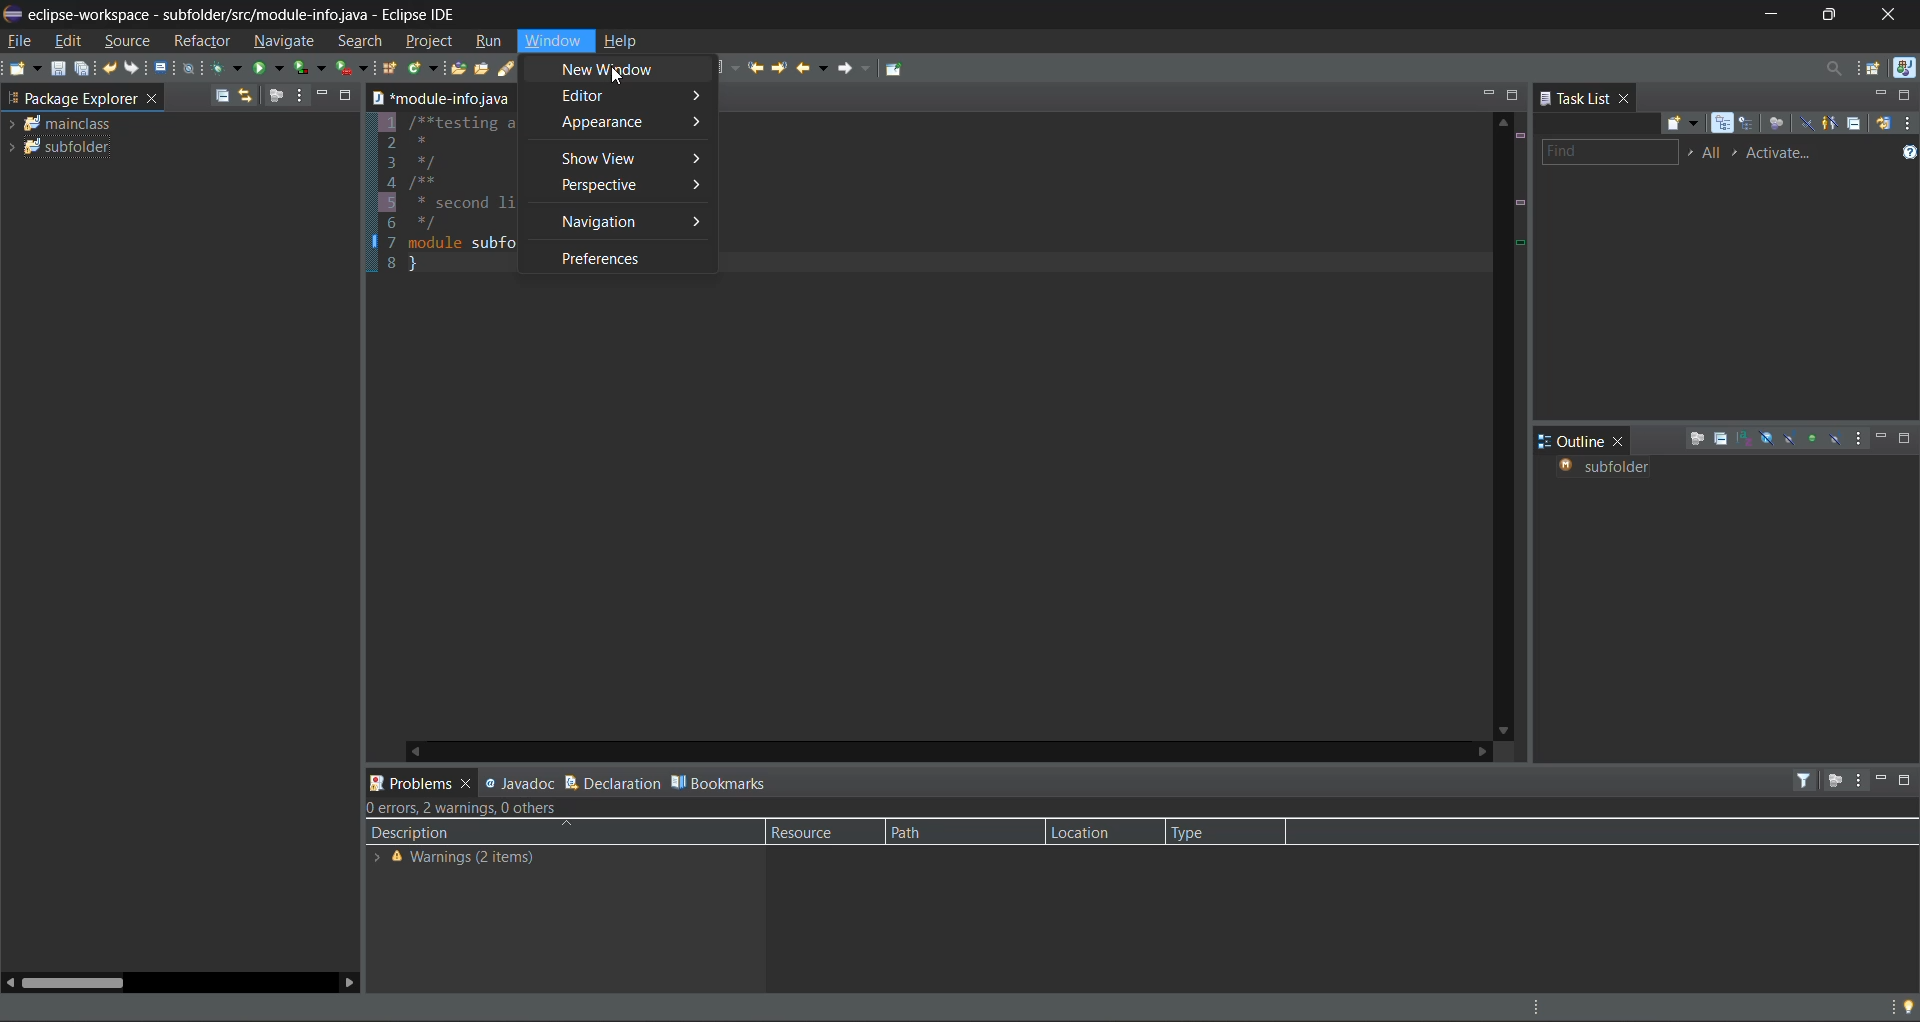 The height and width of the screenshot is (1022, 1920). I want to click on new, so click(22, 69).